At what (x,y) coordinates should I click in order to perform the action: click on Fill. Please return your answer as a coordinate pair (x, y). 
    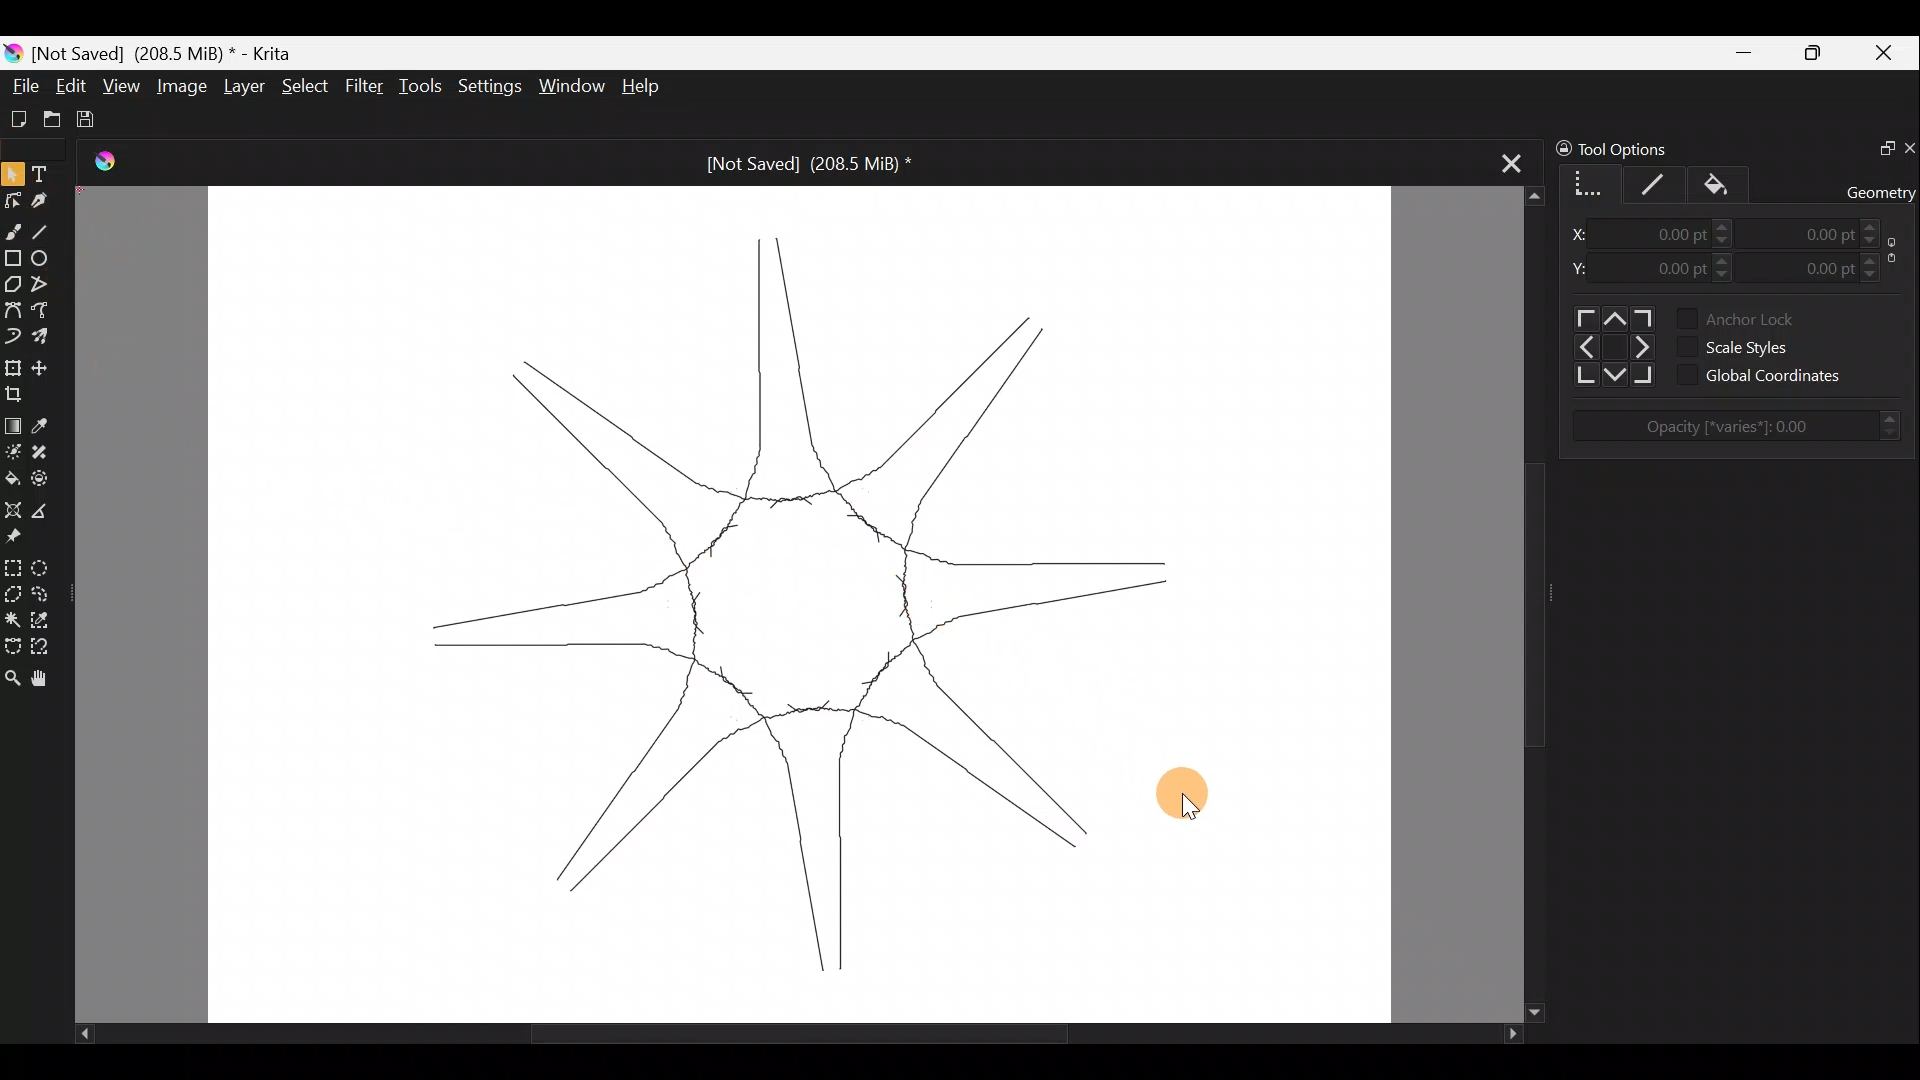
    Looking at the image, I should click on (1727, 184).